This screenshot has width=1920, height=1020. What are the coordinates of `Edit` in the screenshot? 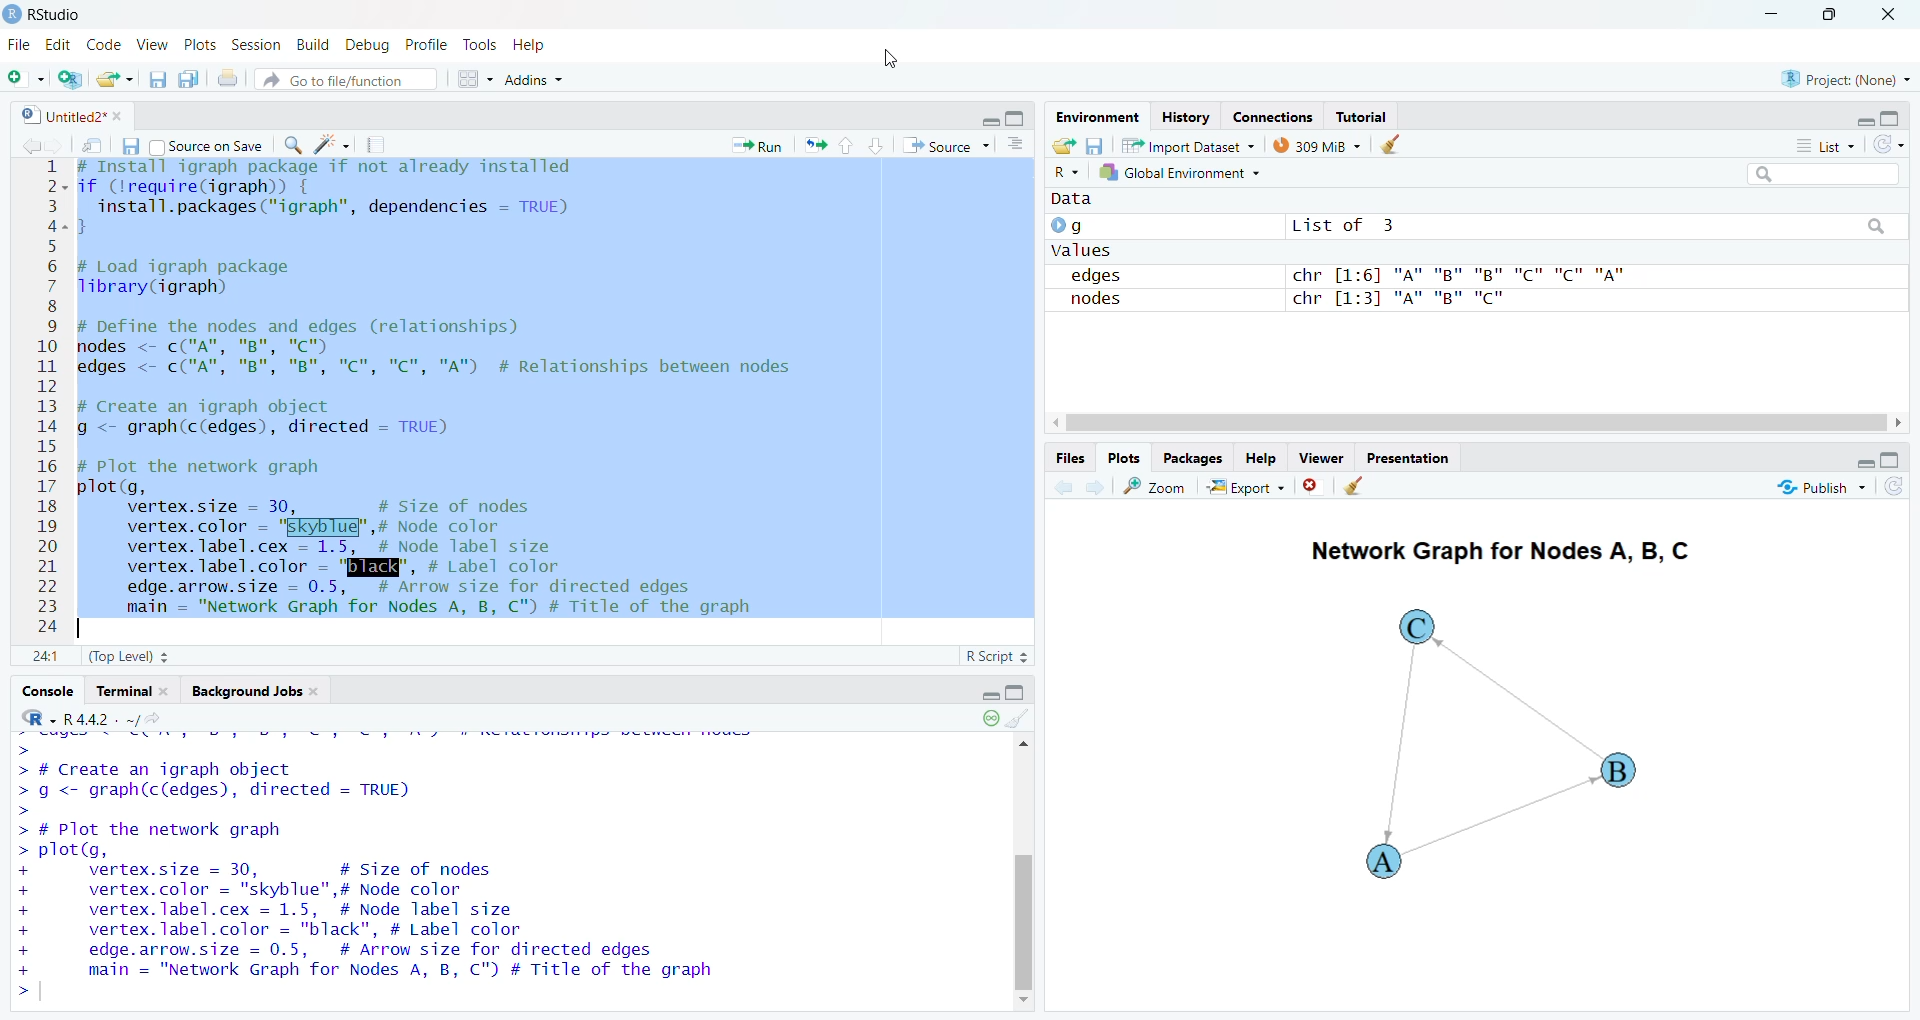 It's located at (59, 47).